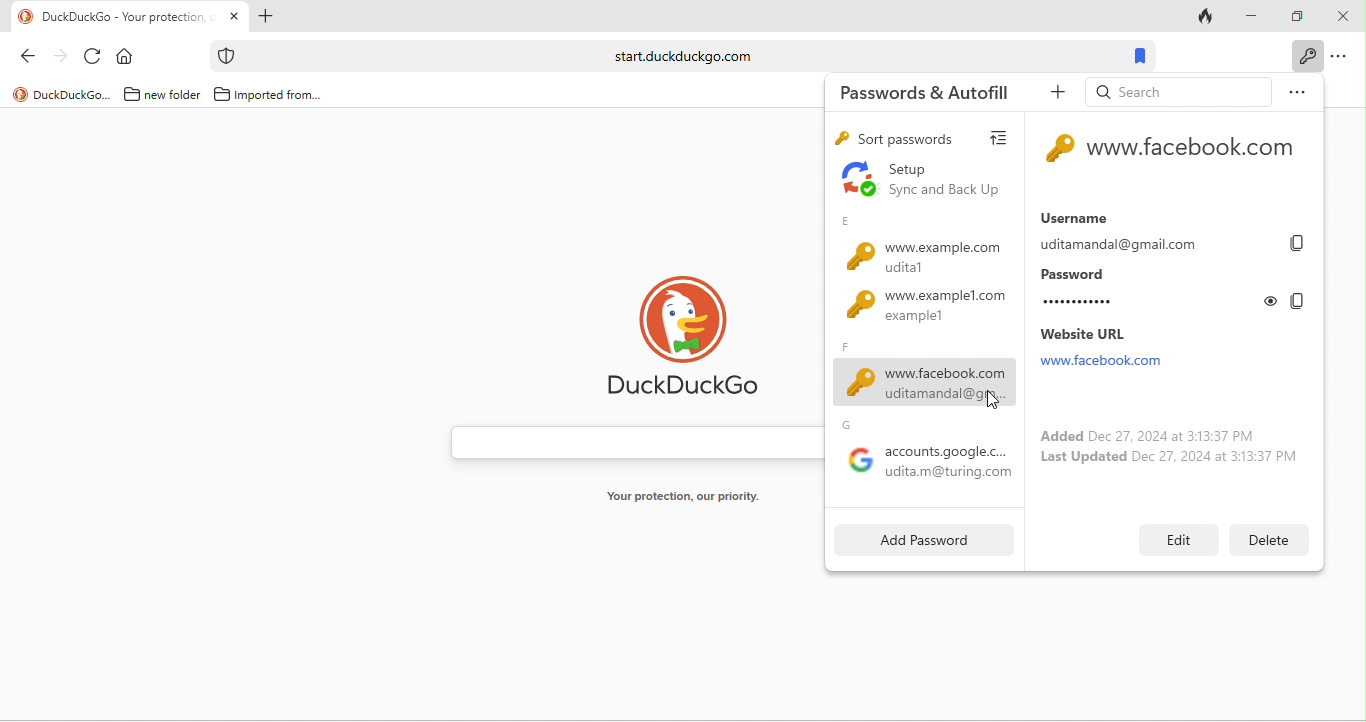 This screenshot has width=1366, height=722. I want to click on add, so click(1052, 96).